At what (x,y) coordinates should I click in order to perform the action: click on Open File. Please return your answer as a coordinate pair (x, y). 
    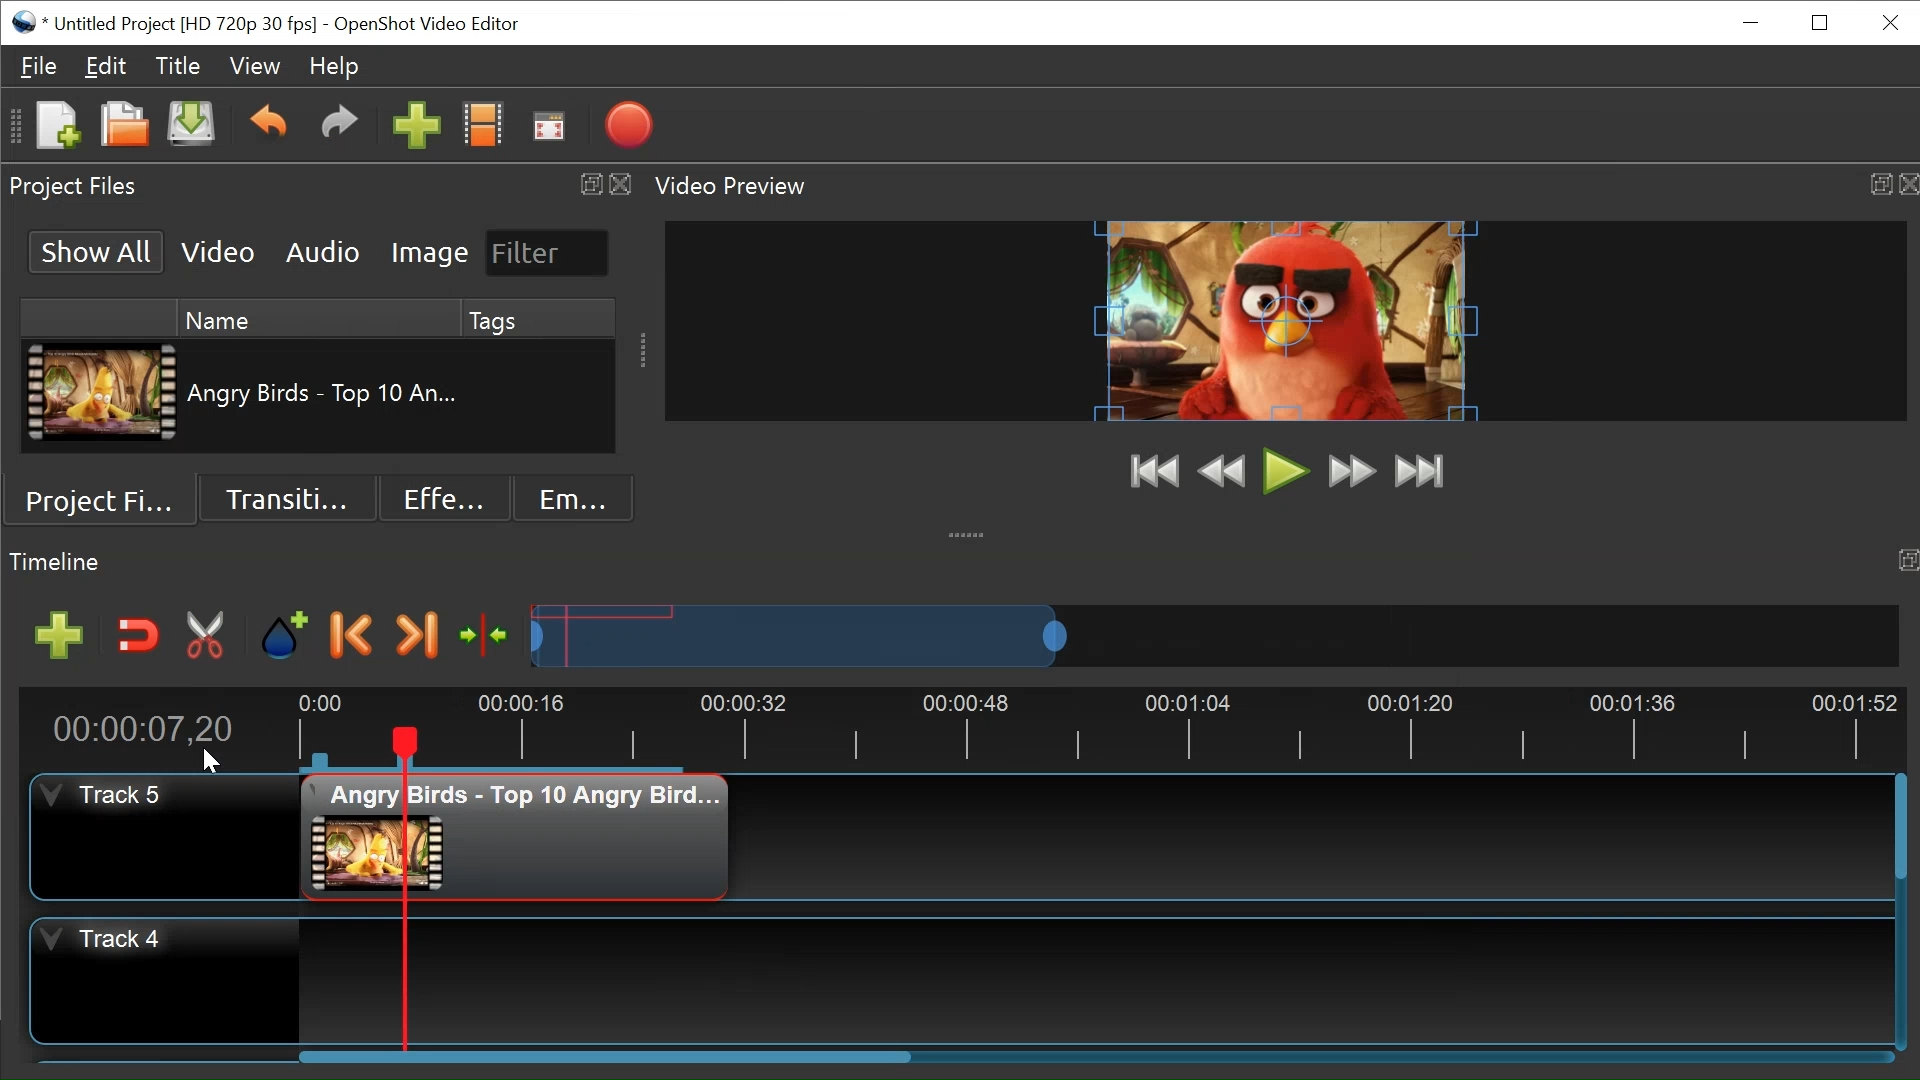
    Looking at the image, I should click on (127, 127).